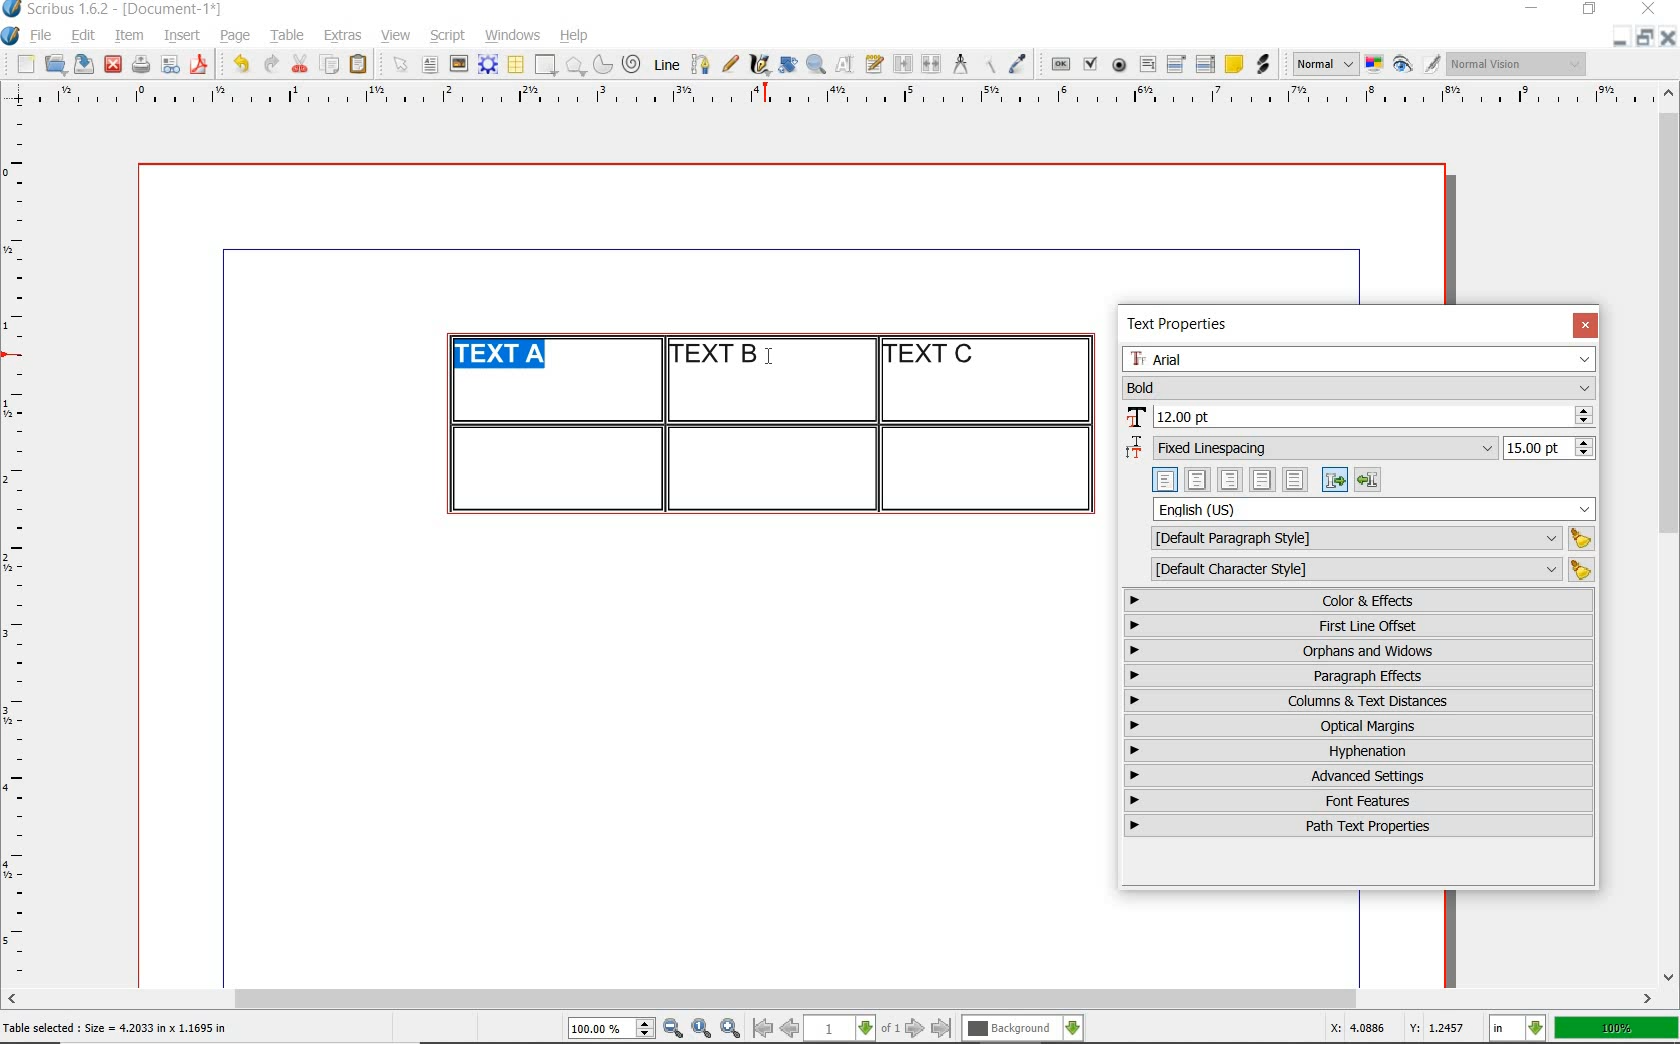  What do you see at coordinates (1266, 479) in the screenshot?
I see `text alignment` at bounding box center [1266, 479].